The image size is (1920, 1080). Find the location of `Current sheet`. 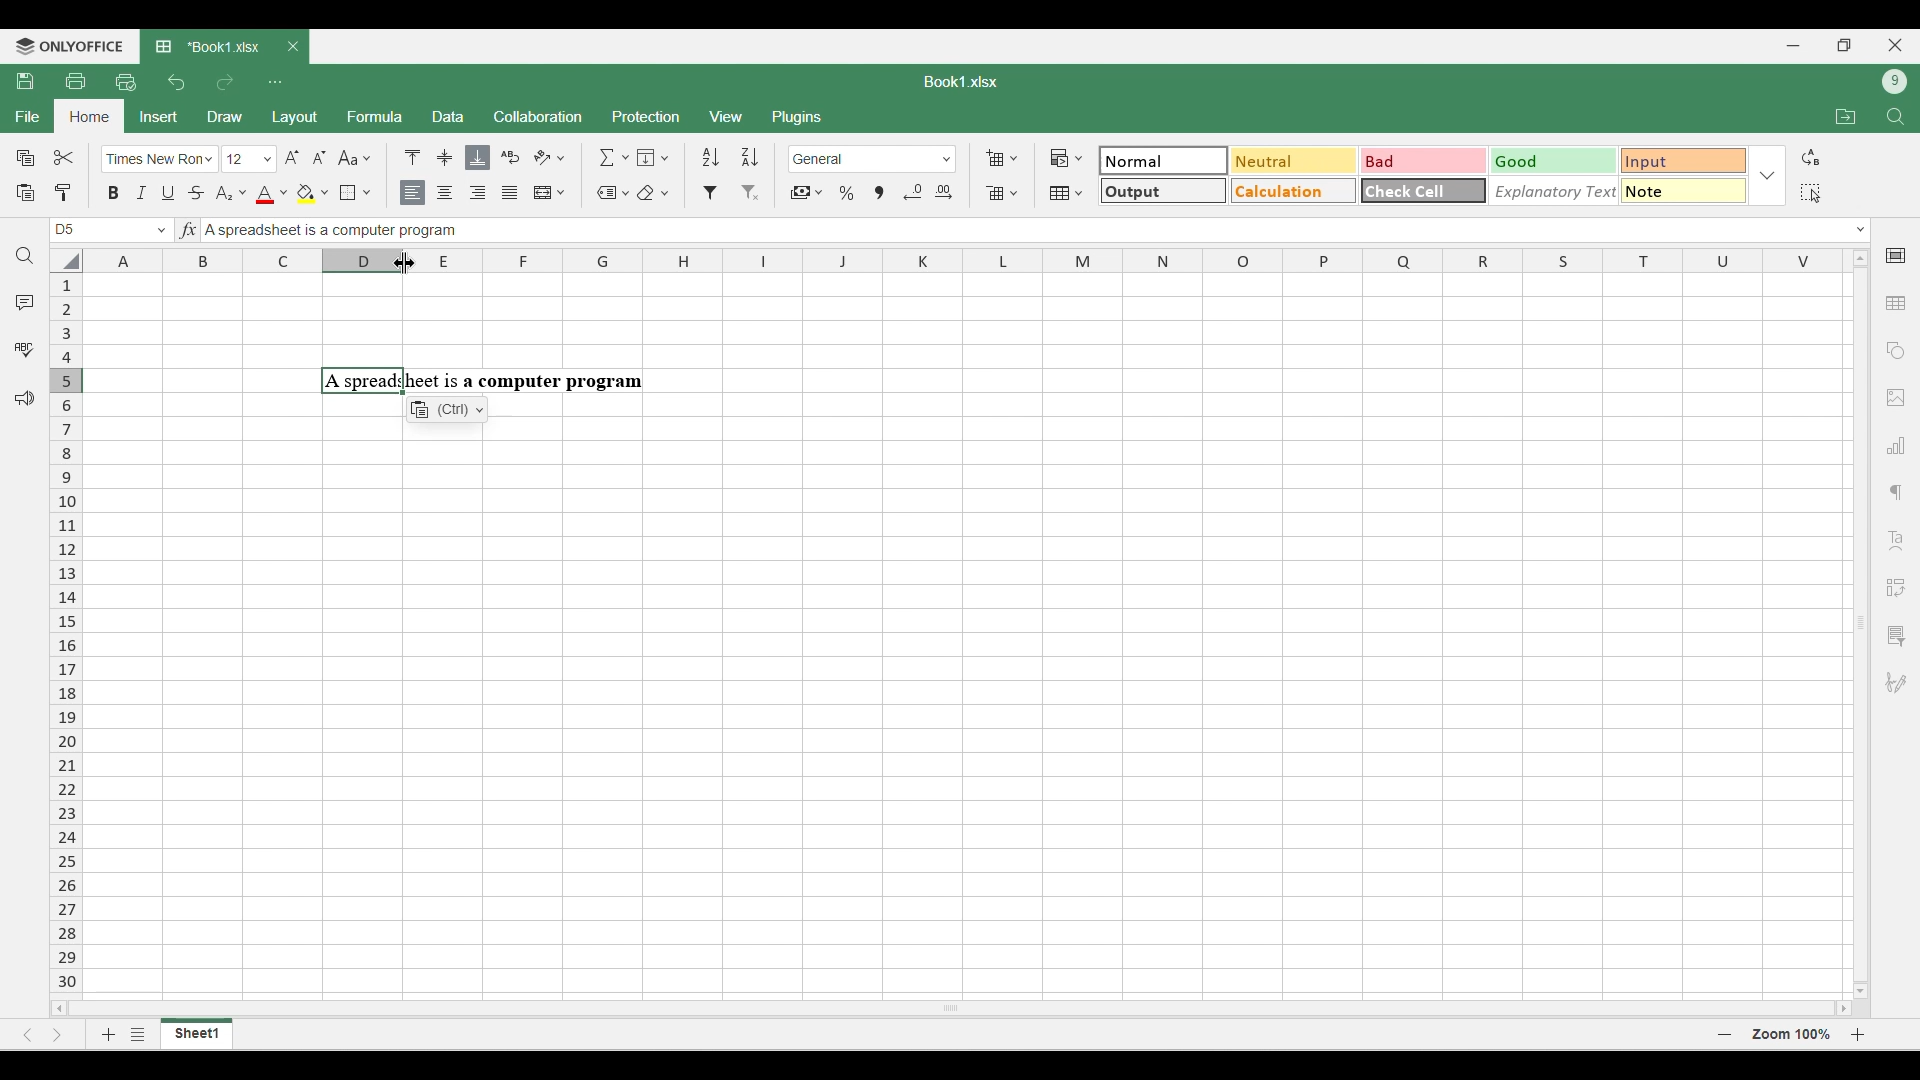

Current sheet is located at coordinates (211, 47).